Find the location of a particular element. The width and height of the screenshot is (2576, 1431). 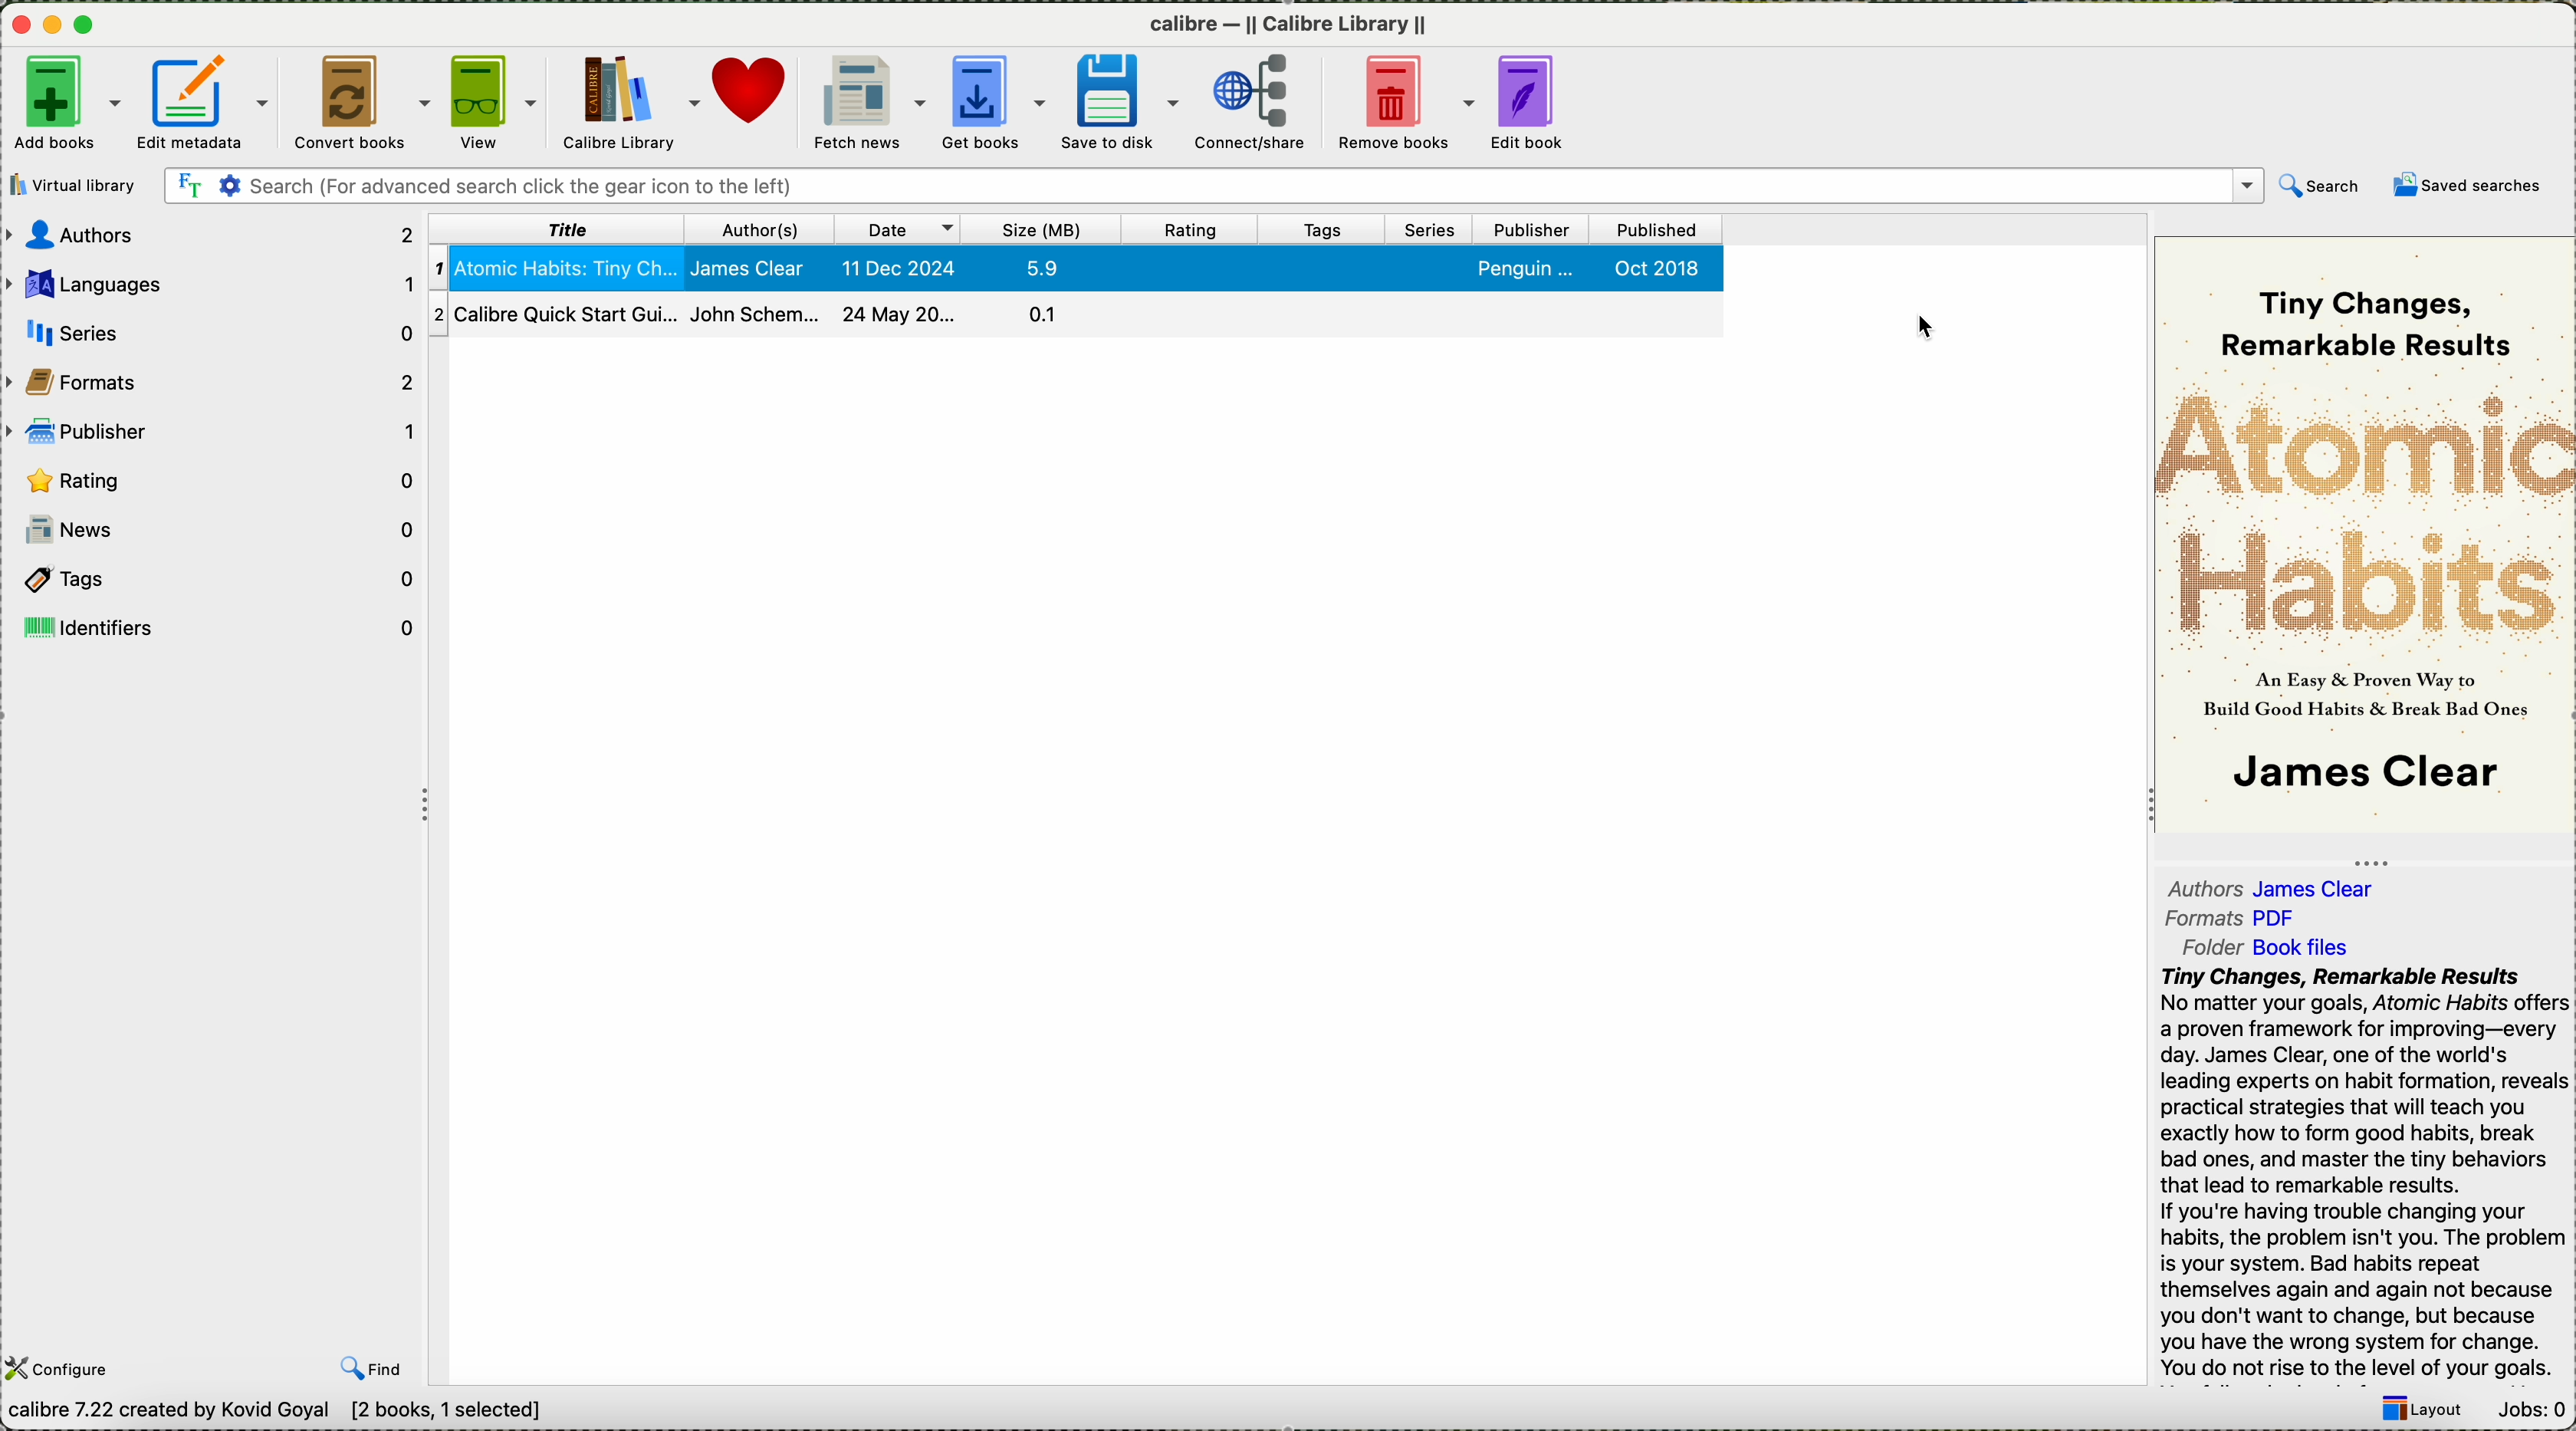

title is located at coordinates (557, 230).